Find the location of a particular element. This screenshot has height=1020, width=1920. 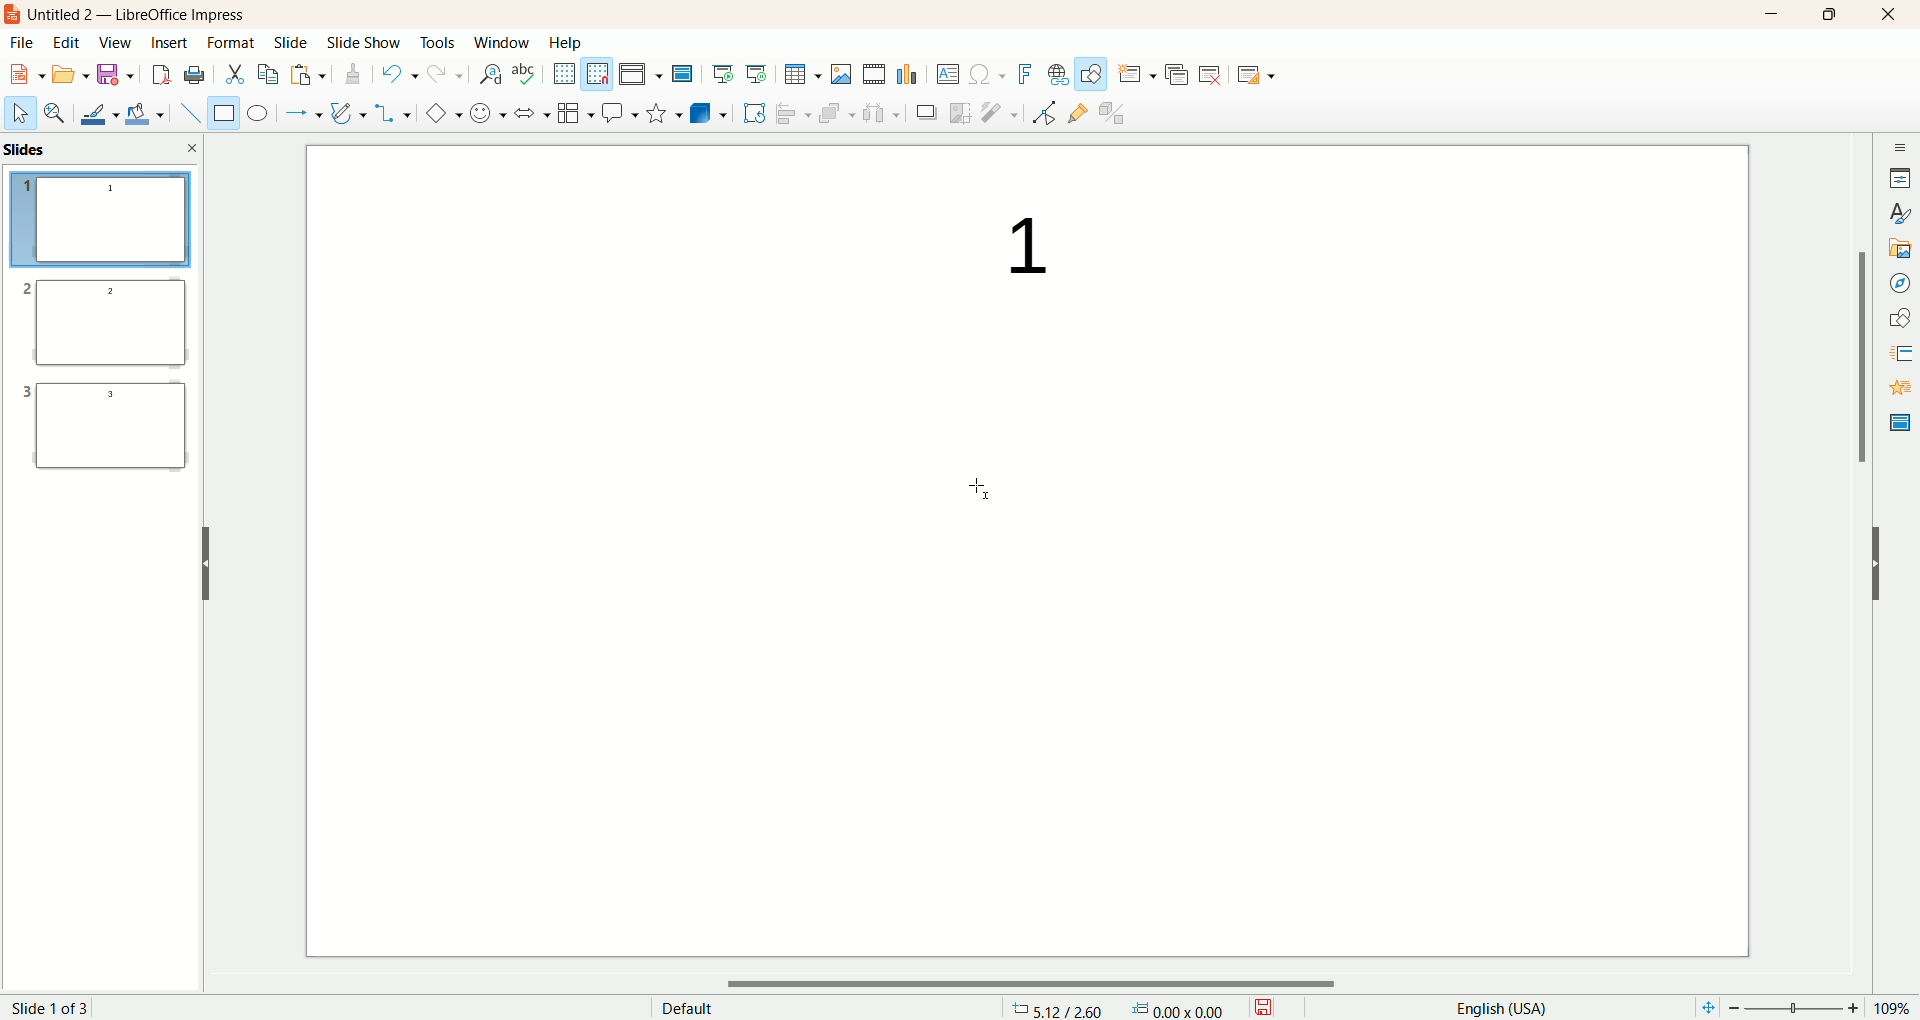

paste is located at coordinates (310, 76).